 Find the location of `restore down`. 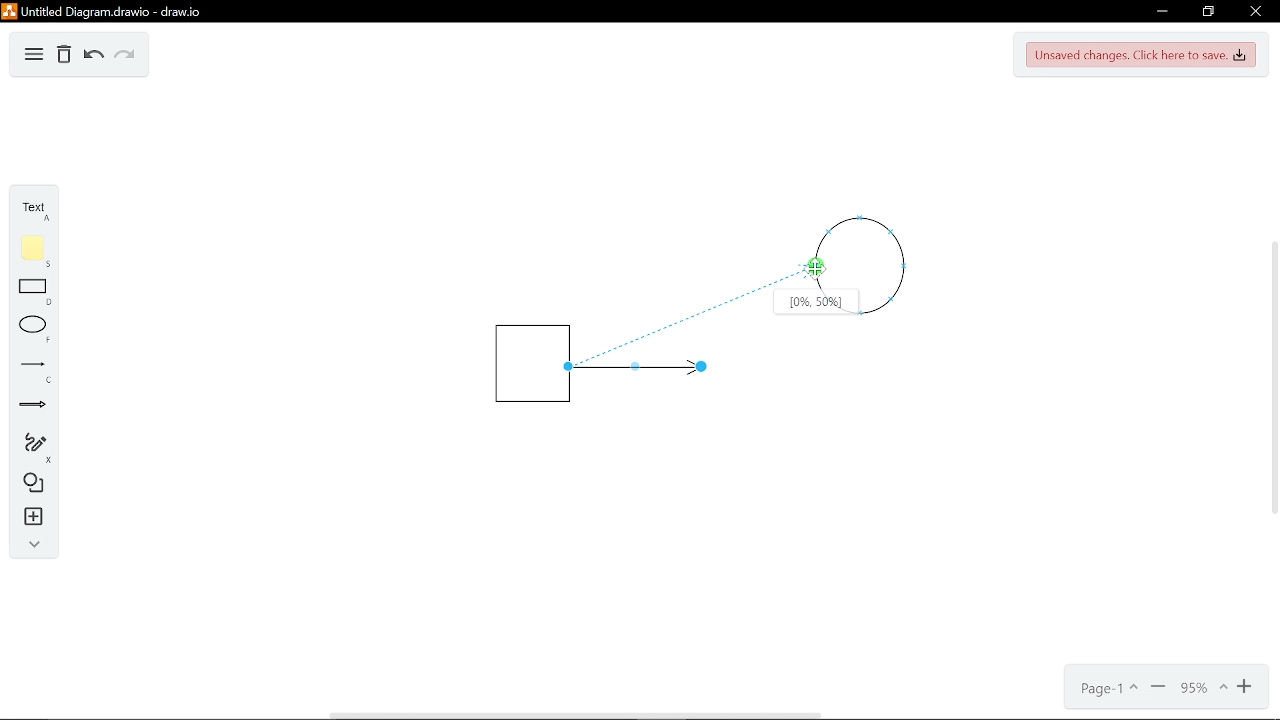

restore down is located at coordinates (1206, 12).